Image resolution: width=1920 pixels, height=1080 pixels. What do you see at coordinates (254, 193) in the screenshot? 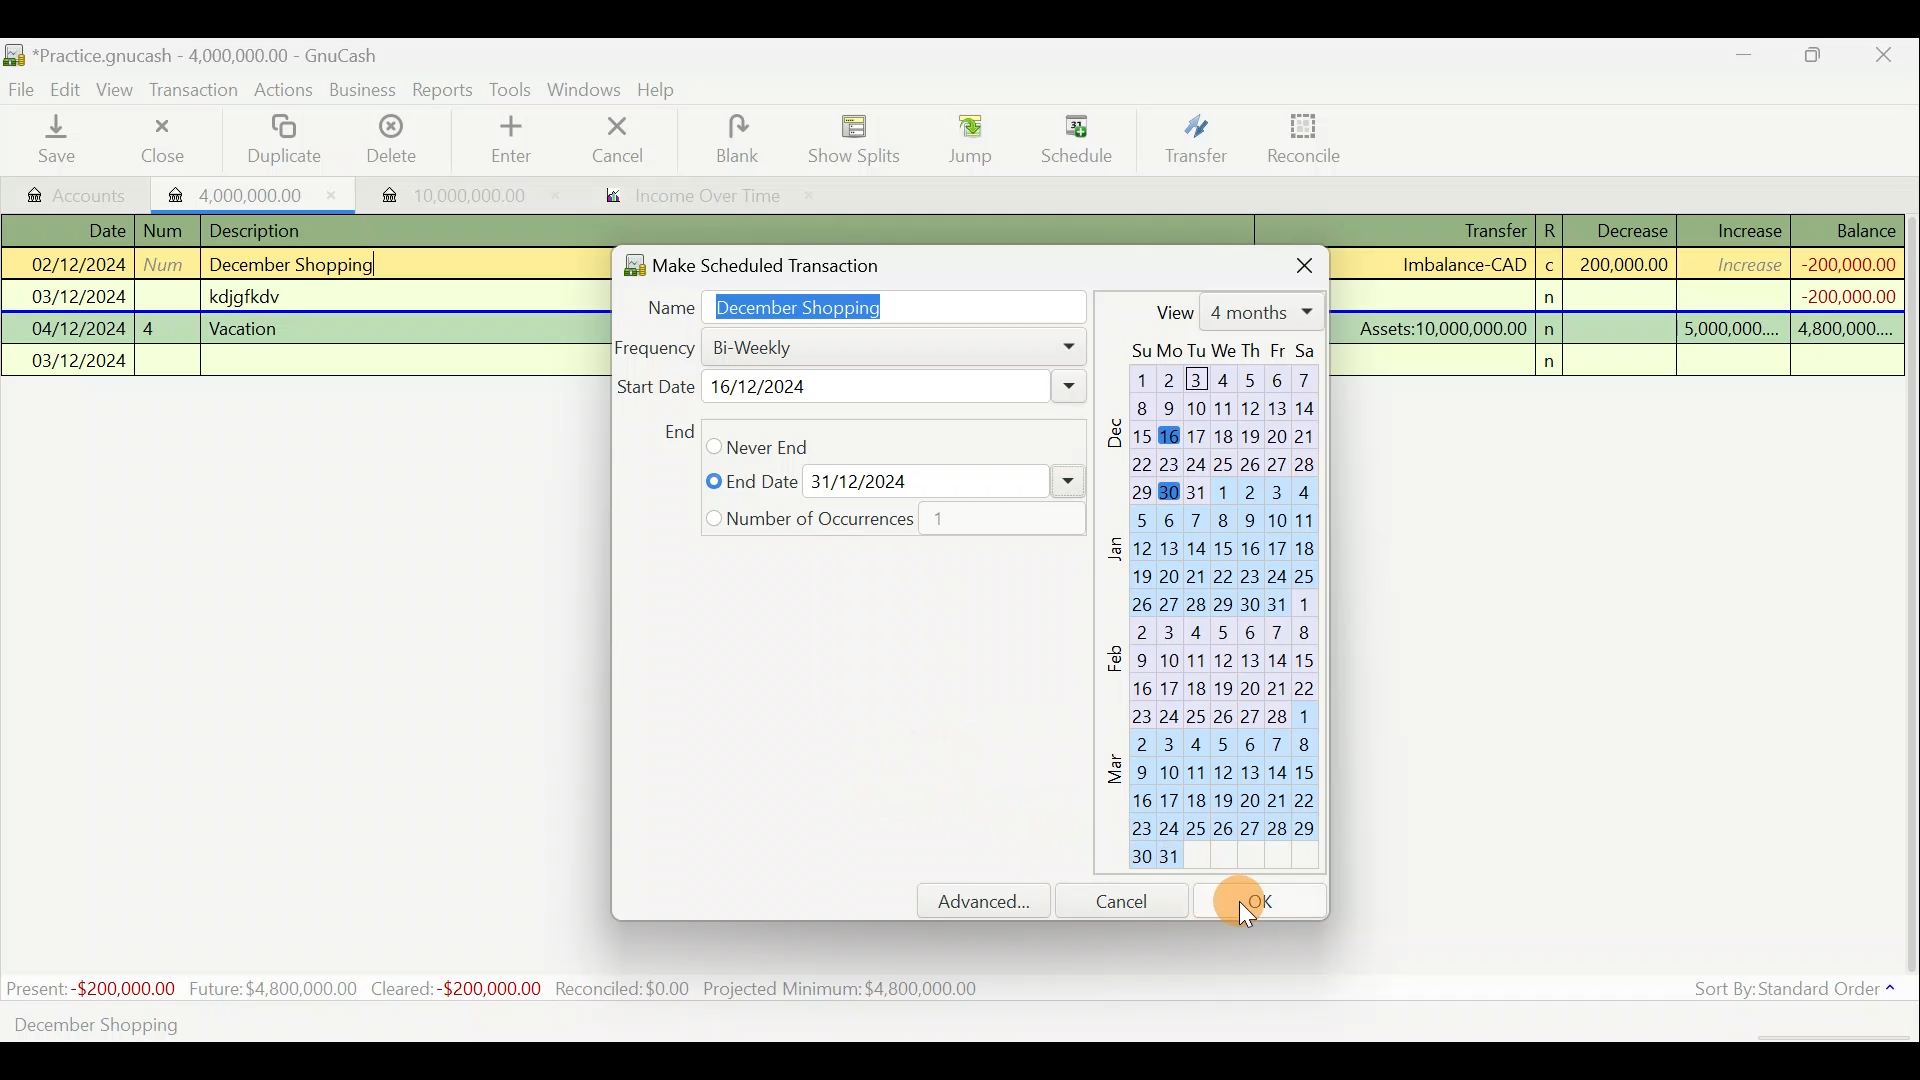
I see `Imported transaction 1` at bounding box center [254, 193].